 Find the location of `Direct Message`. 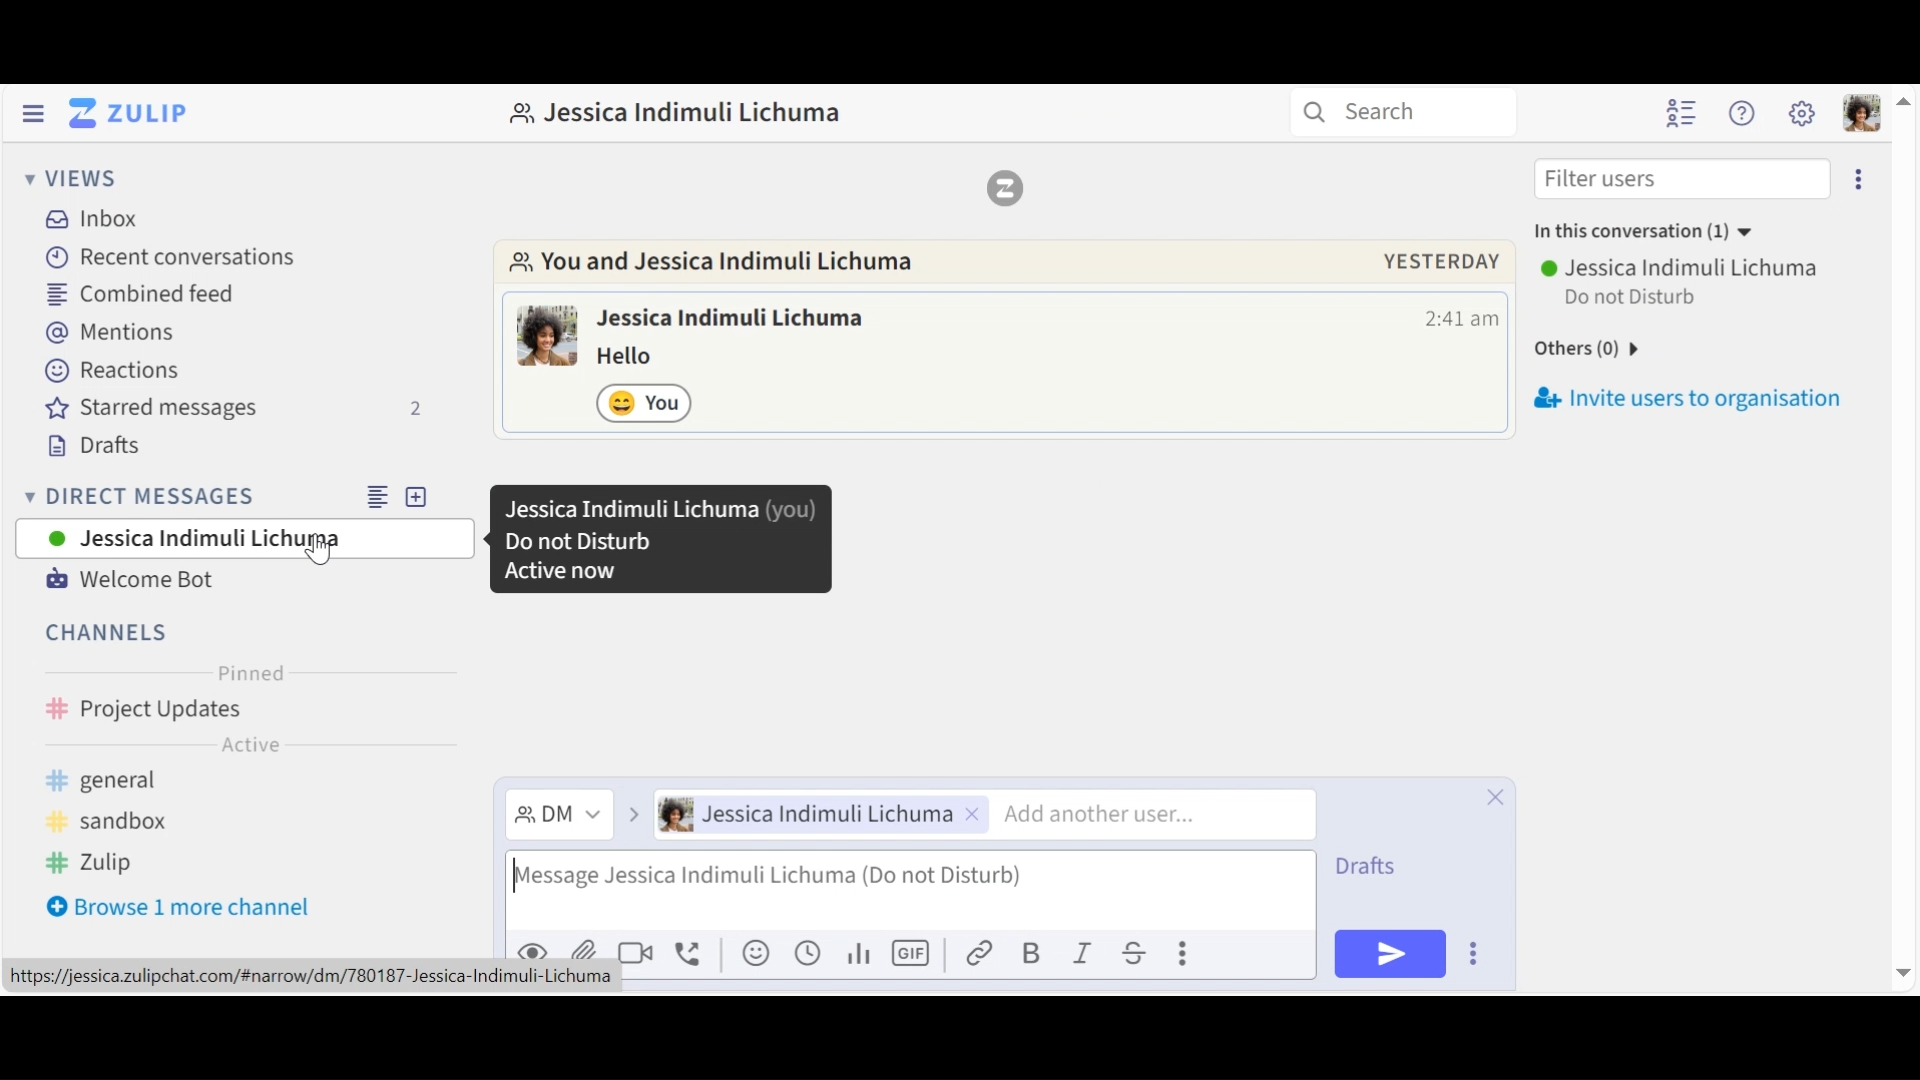

Direct Message is located at coordinates (556, 814).